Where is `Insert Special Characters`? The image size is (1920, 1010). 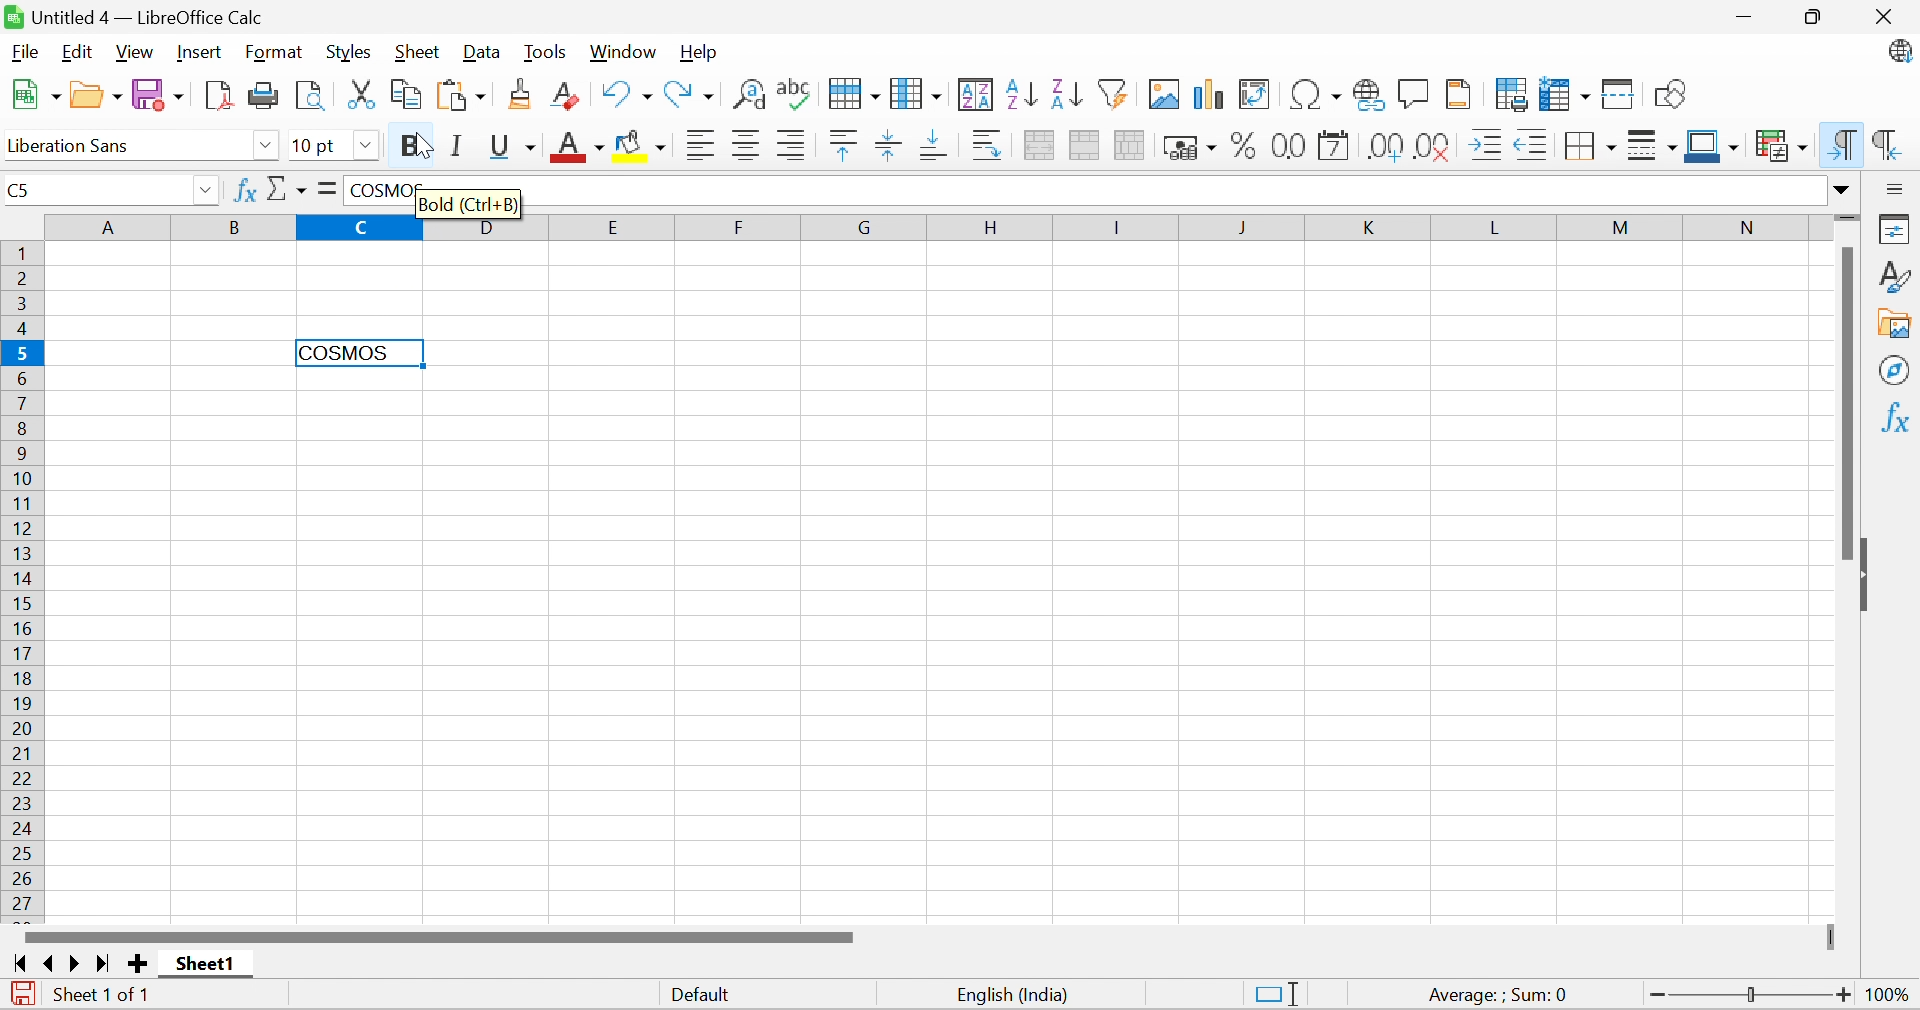 Insert Special Characters is located at coordinates (1318, 93).